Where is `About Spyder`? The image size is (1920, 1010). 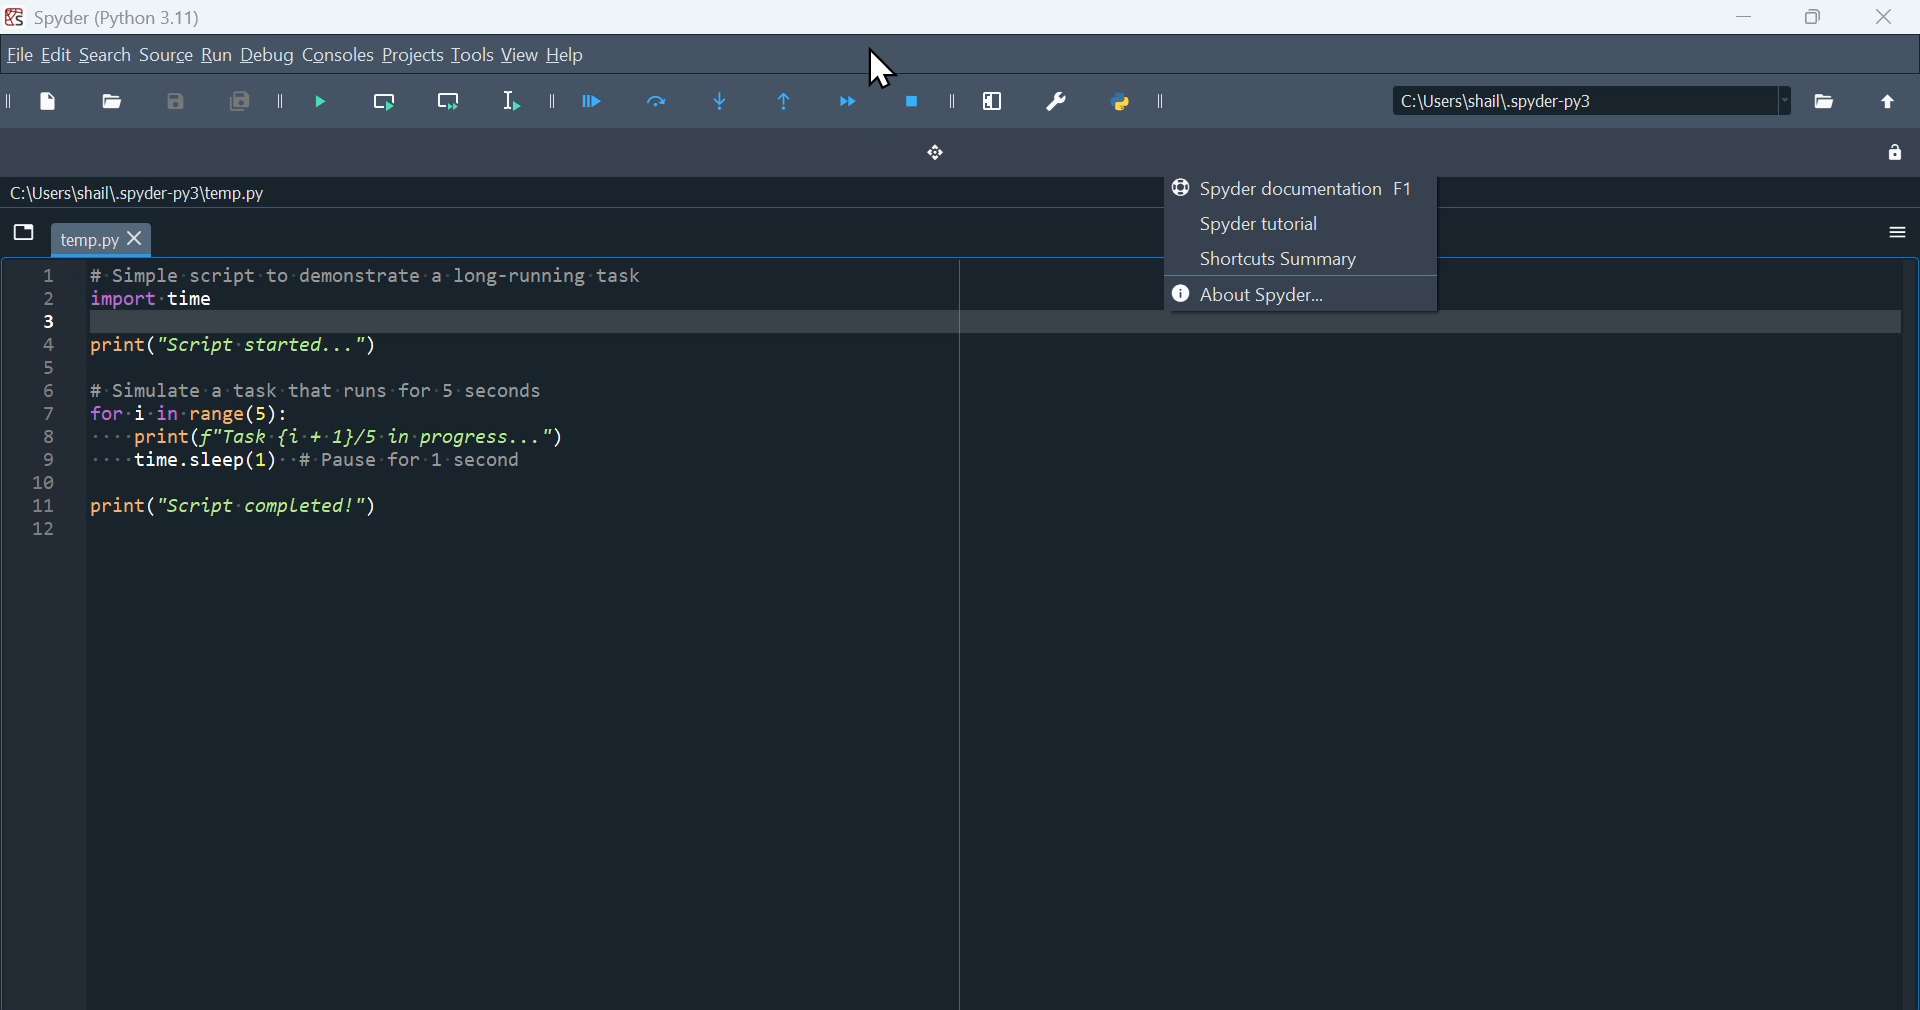 About Spyder is located at coordinates (1275, 299).